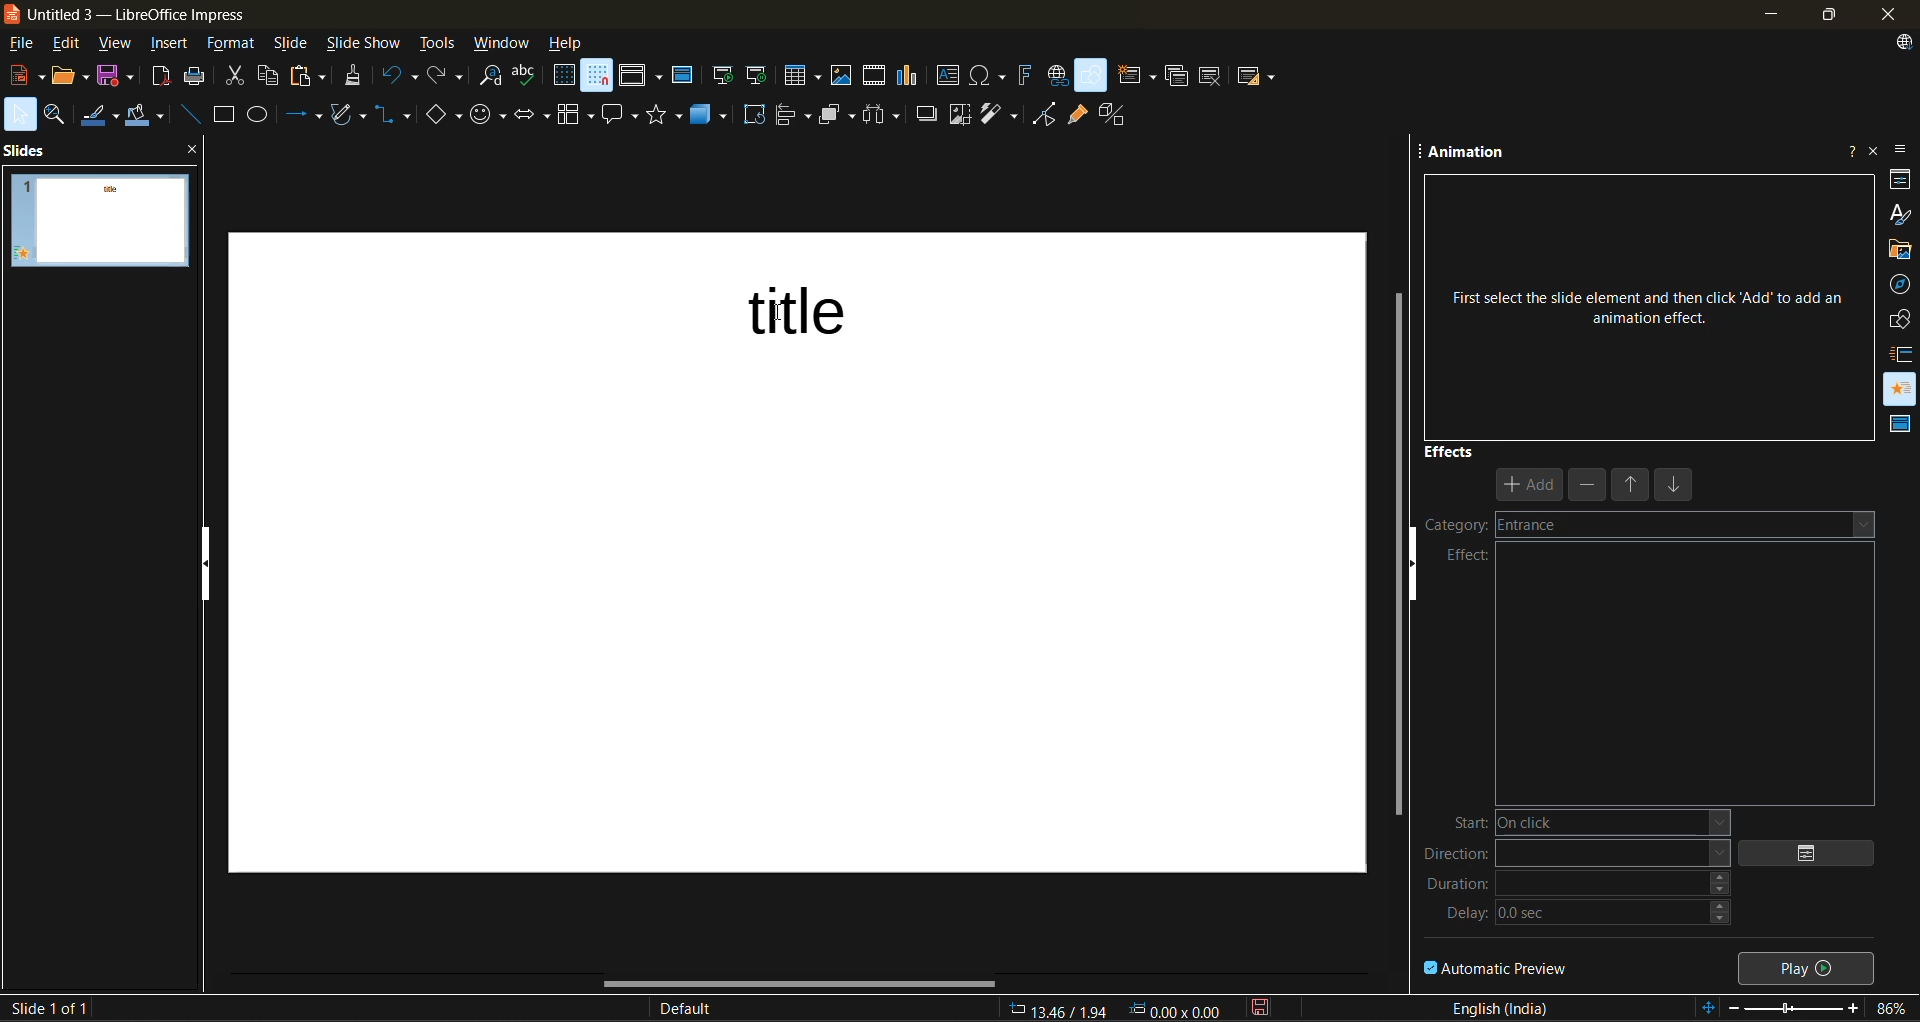  Describe the element at coordinates (795, 118) in the screenshot. I see `align objects` at that location.